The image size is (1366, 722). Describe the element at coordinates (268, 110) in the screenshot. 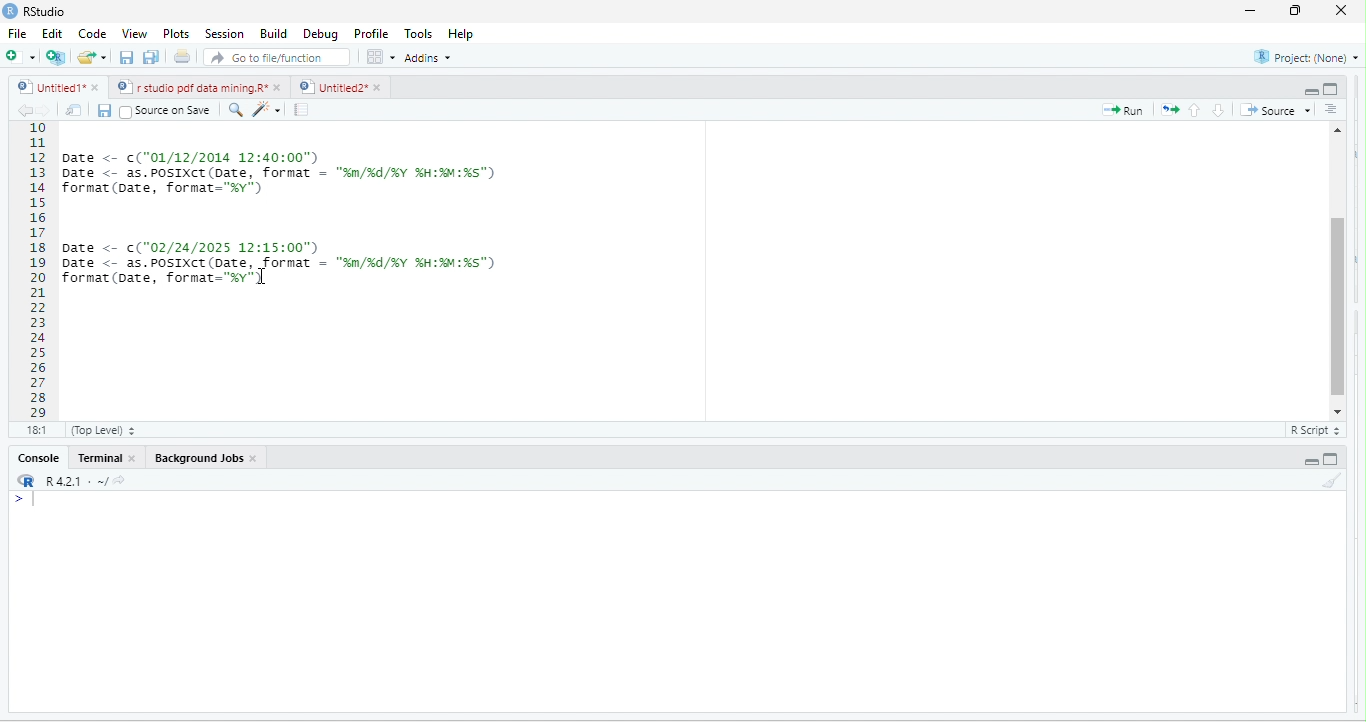

I see `code tools` at that location.